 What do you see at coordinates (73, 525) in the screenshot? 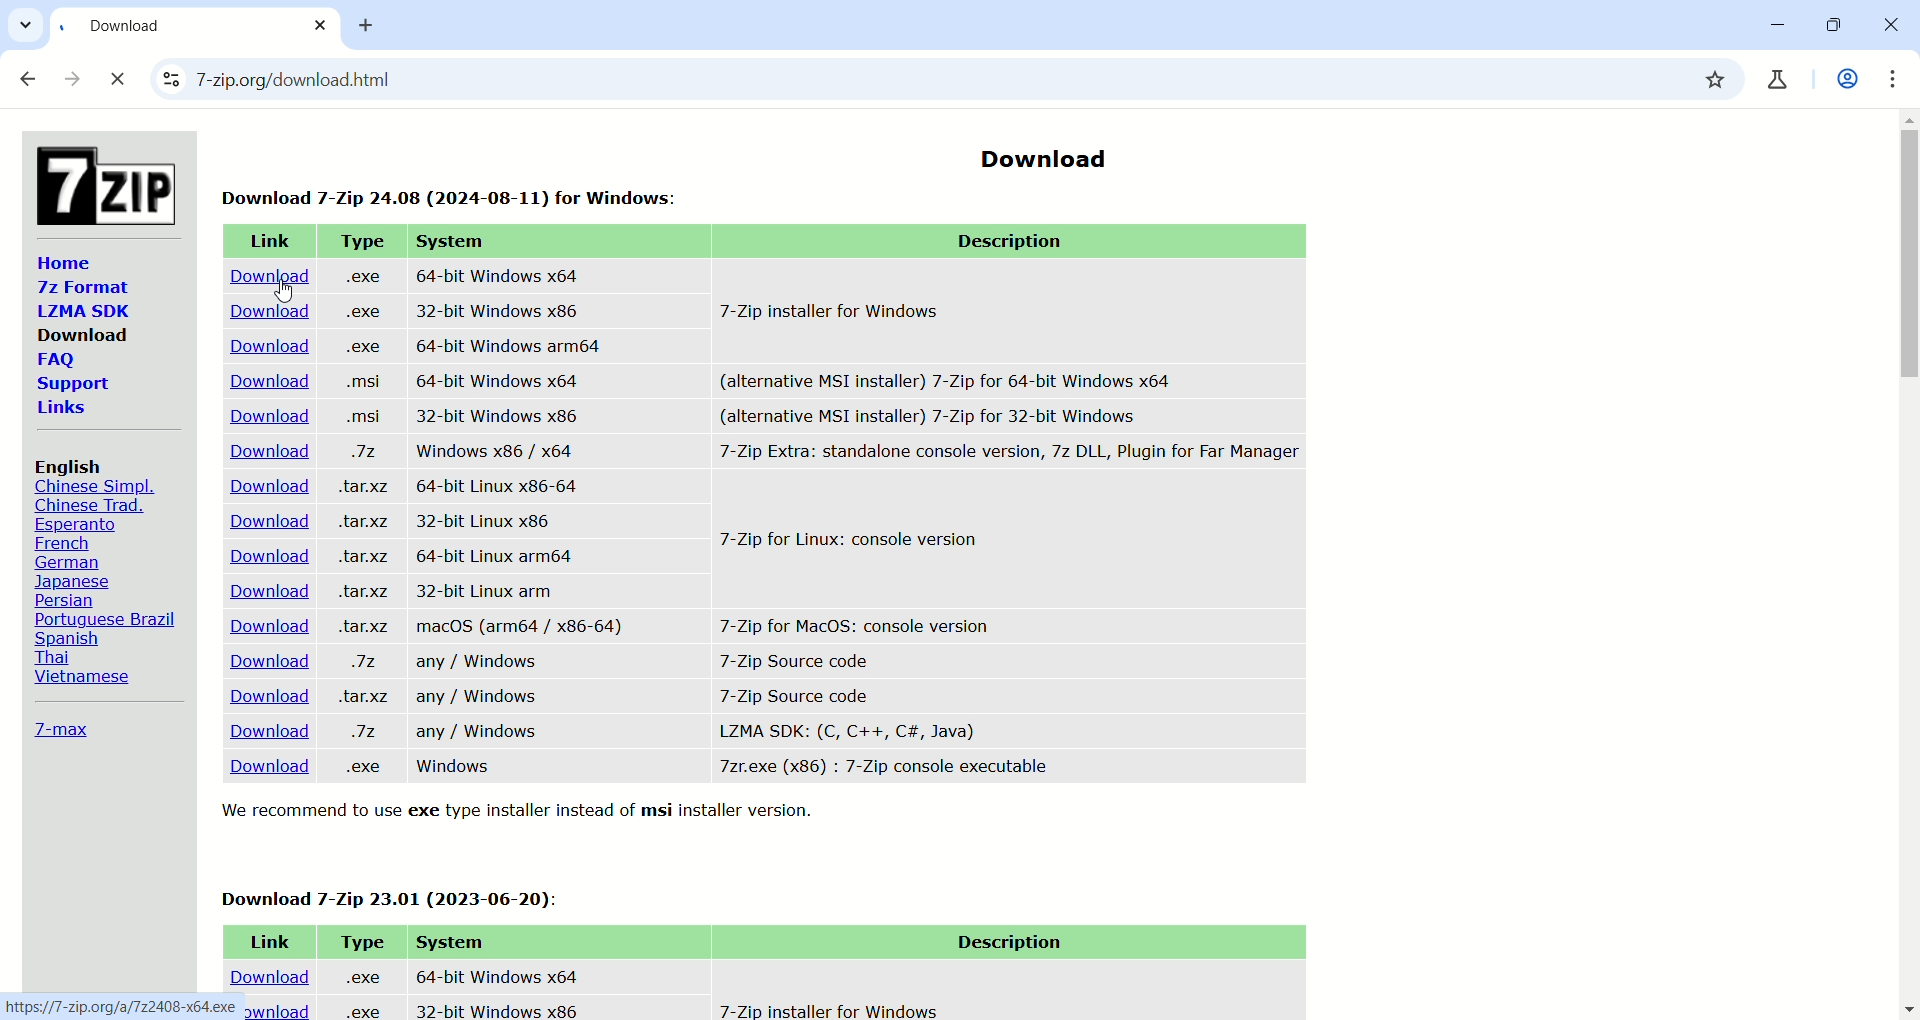
I see `Esperanto` at bounding box center [73, 525].